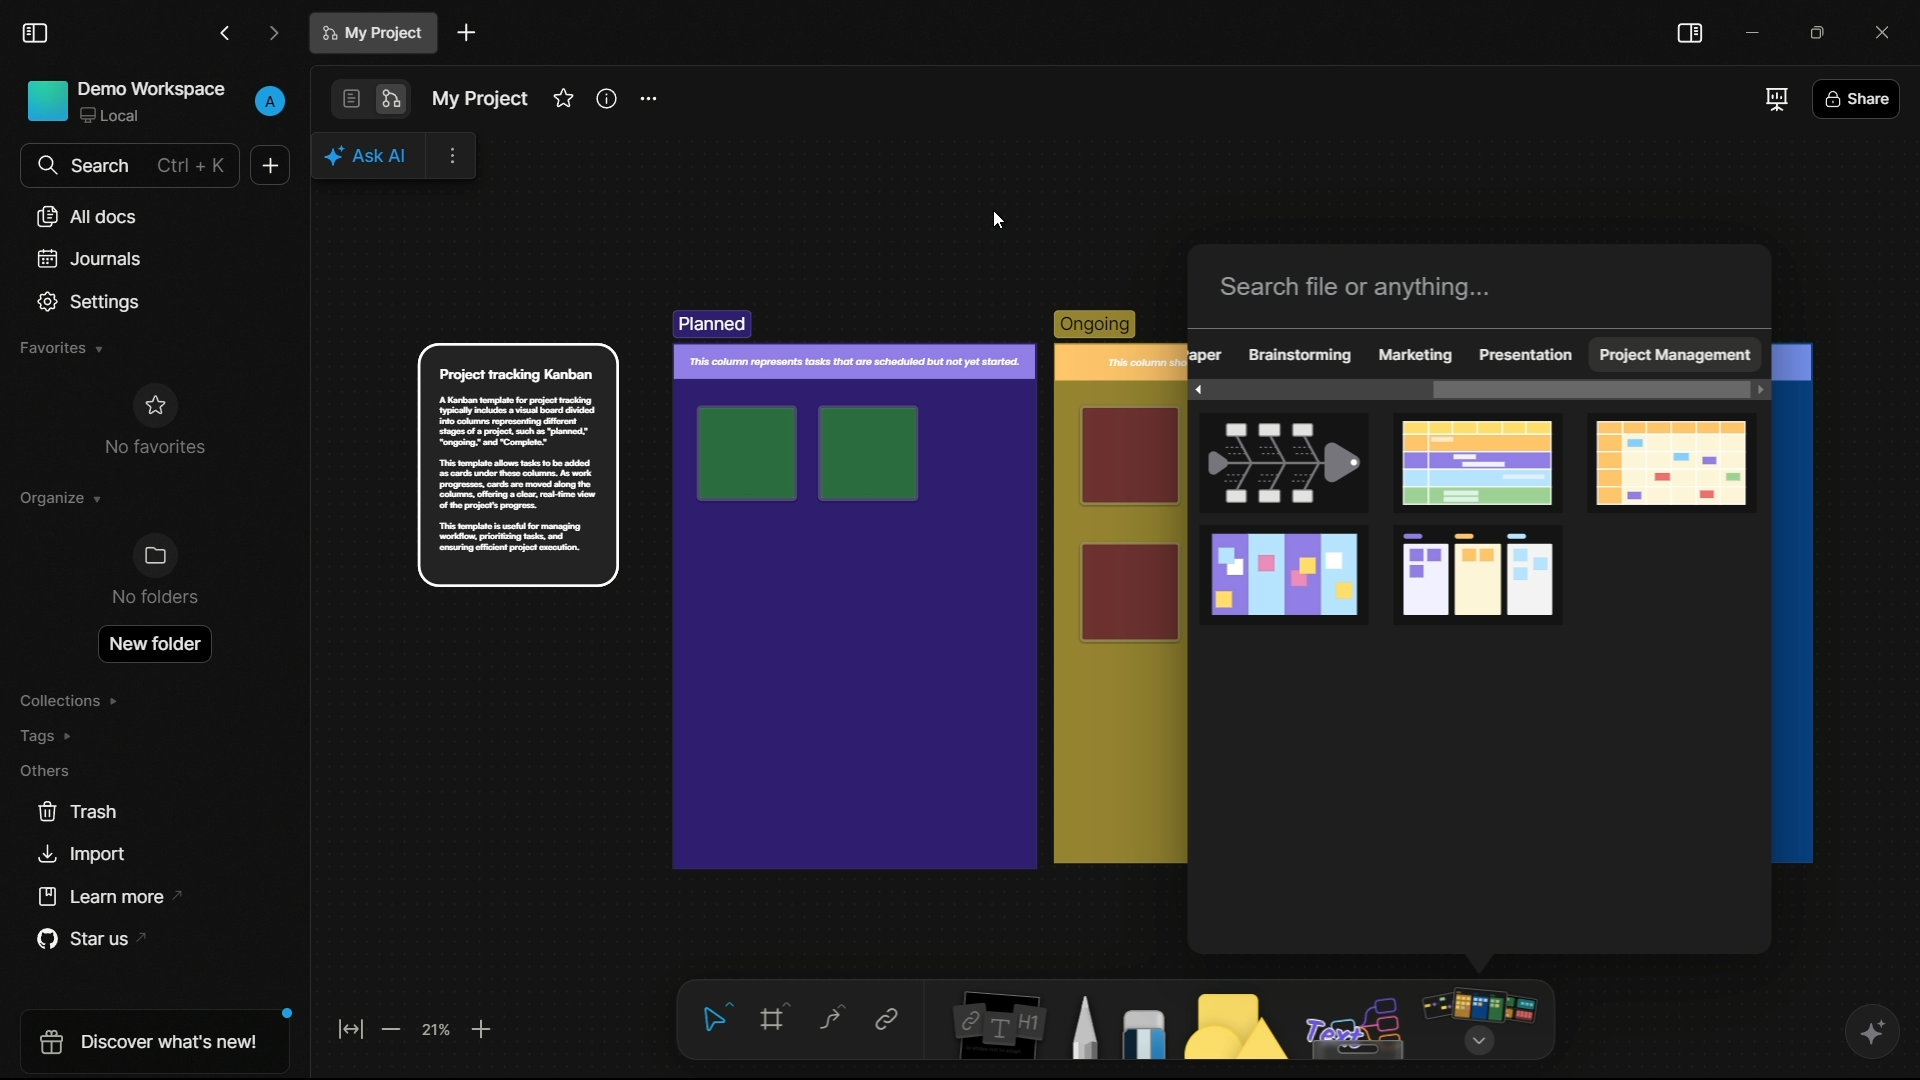 The height and width of the screenshot is (1080, 1920). I want to click on page mode, so click(349, 99).